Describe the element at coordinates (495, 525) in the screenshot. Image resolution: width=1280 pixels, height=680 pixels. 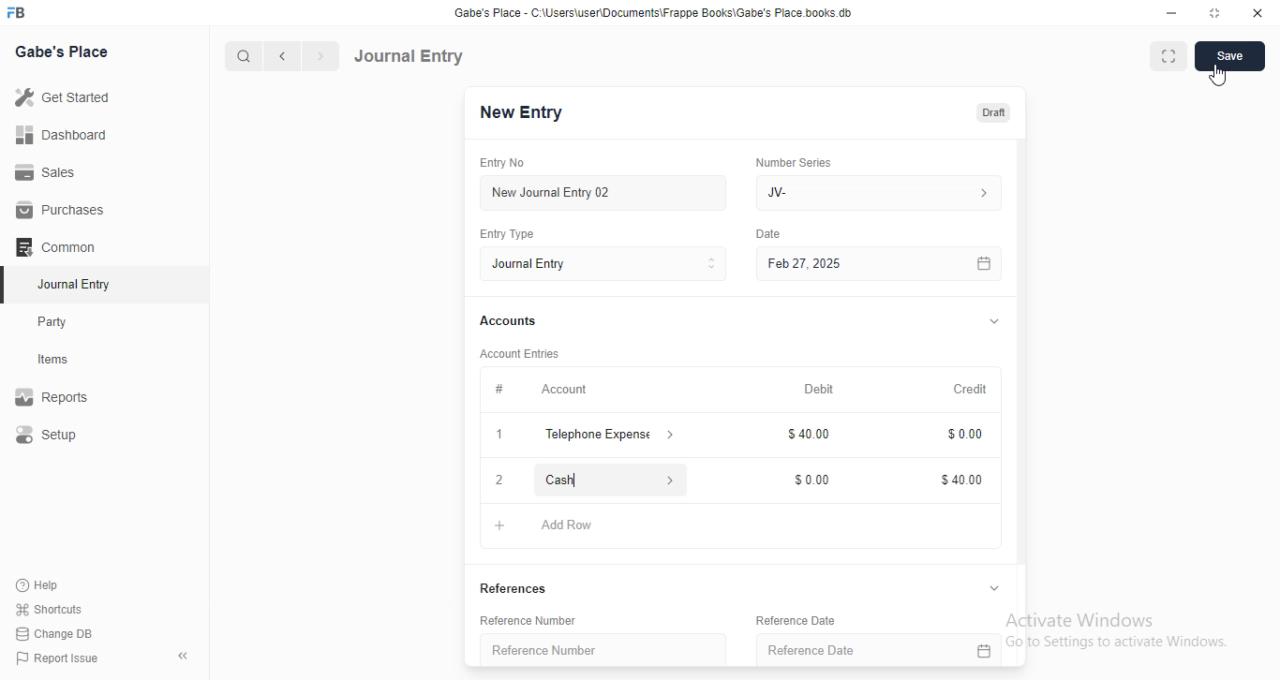
I see `Add` at that location.